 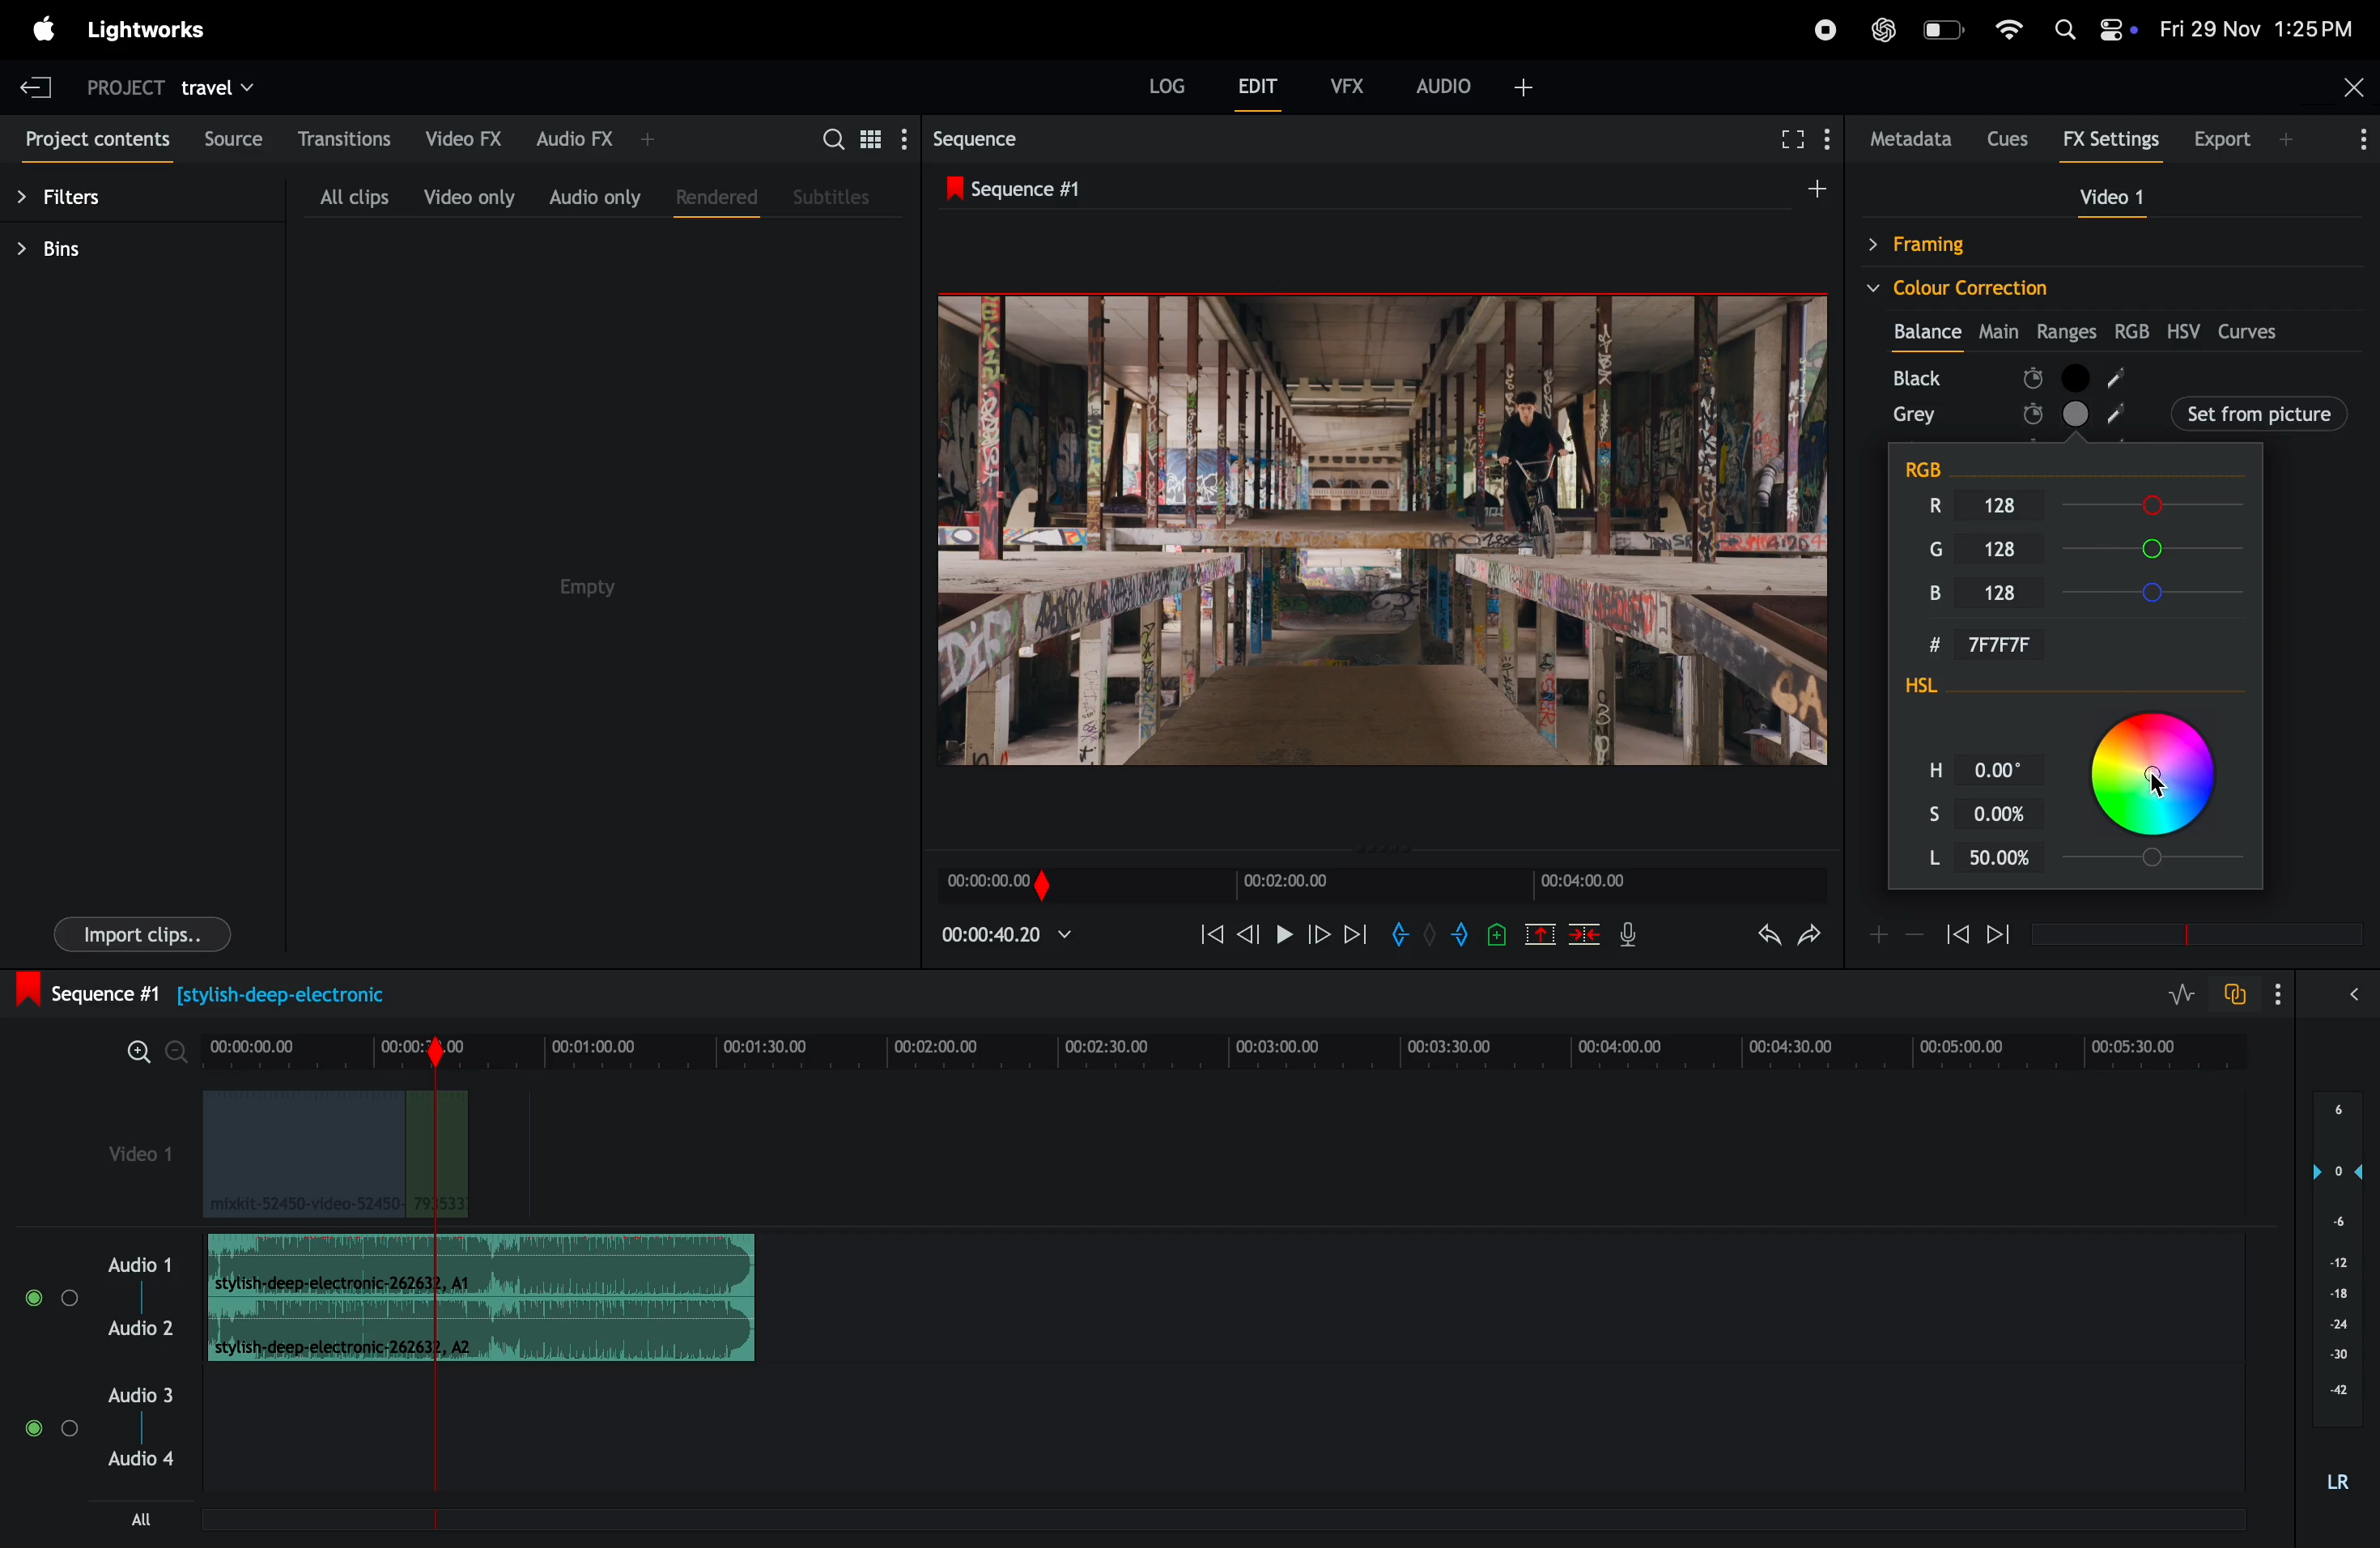 What do you see at coordinates (1823, 32) in the screenshot?
I see `recorder` at bounding box center [1823, 32].